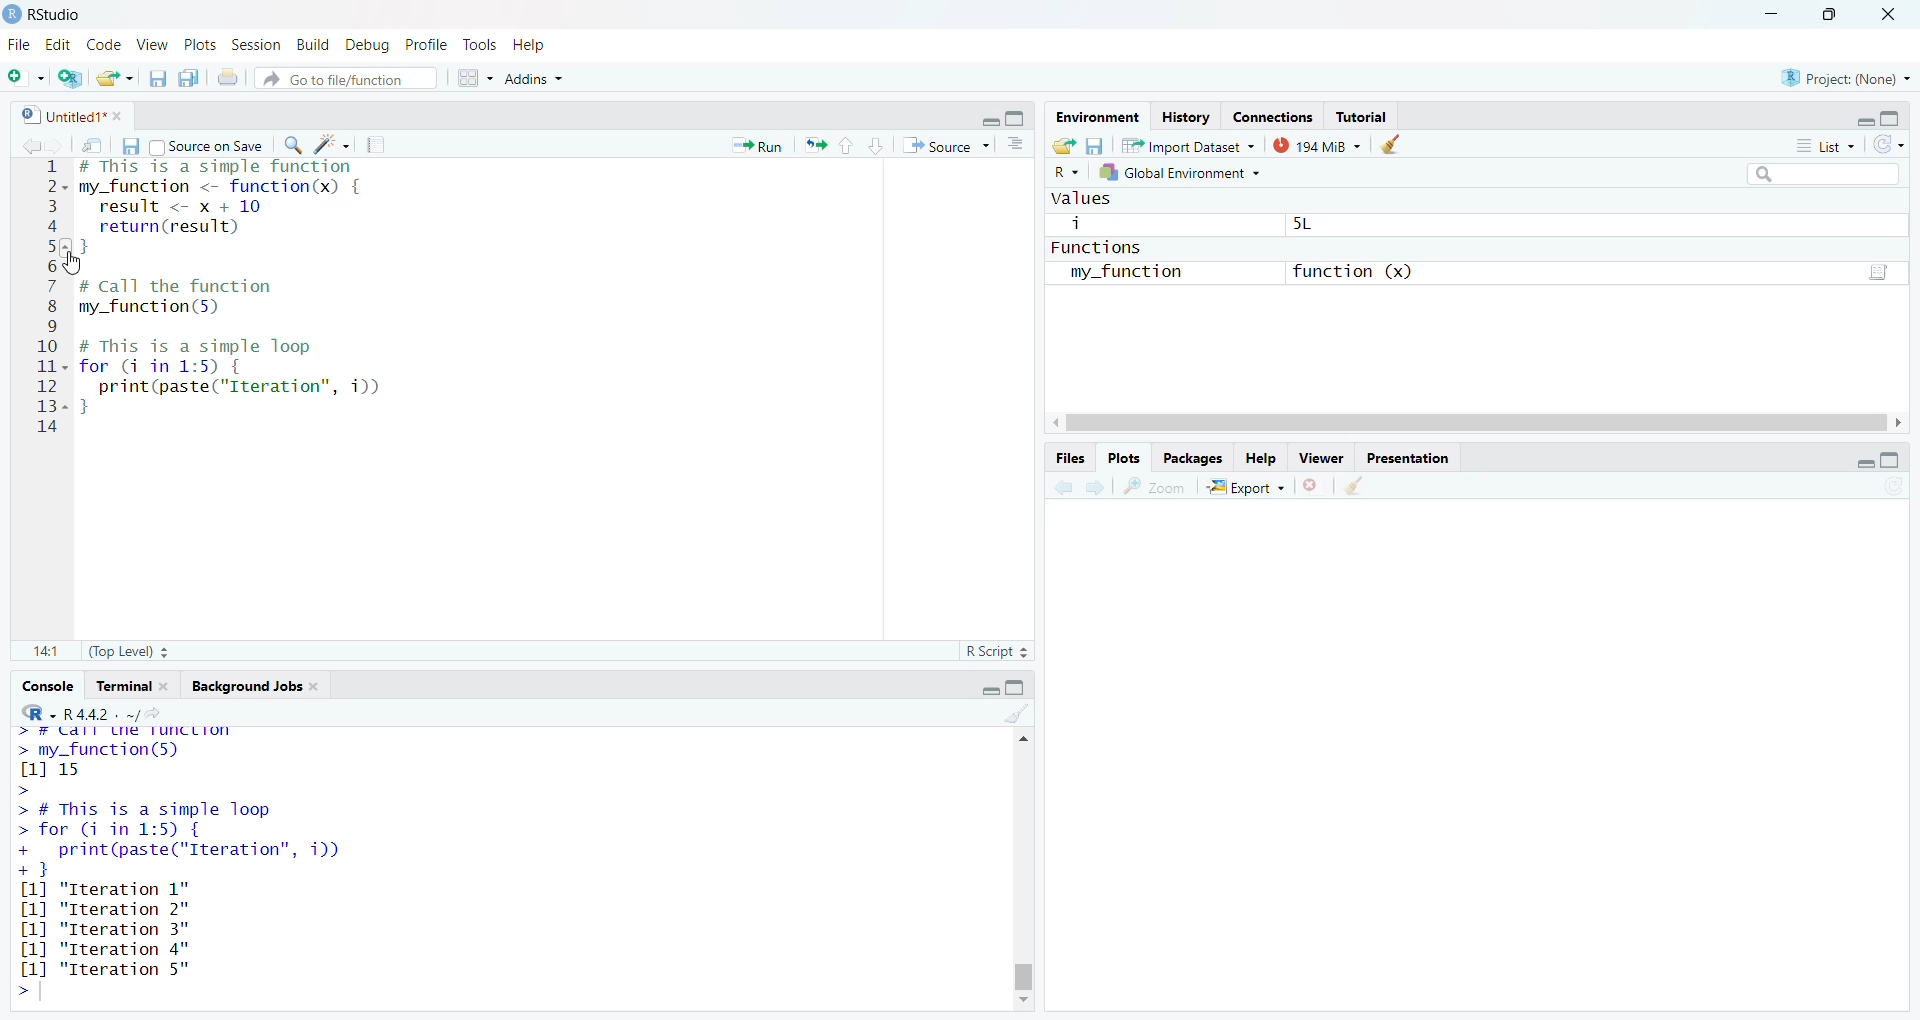 The height and width of the screenshot is (1020, 1920). What do you see at coordinates (158, 77) in the screenshot?
I see `save current document` at bounding box center [158, 77].